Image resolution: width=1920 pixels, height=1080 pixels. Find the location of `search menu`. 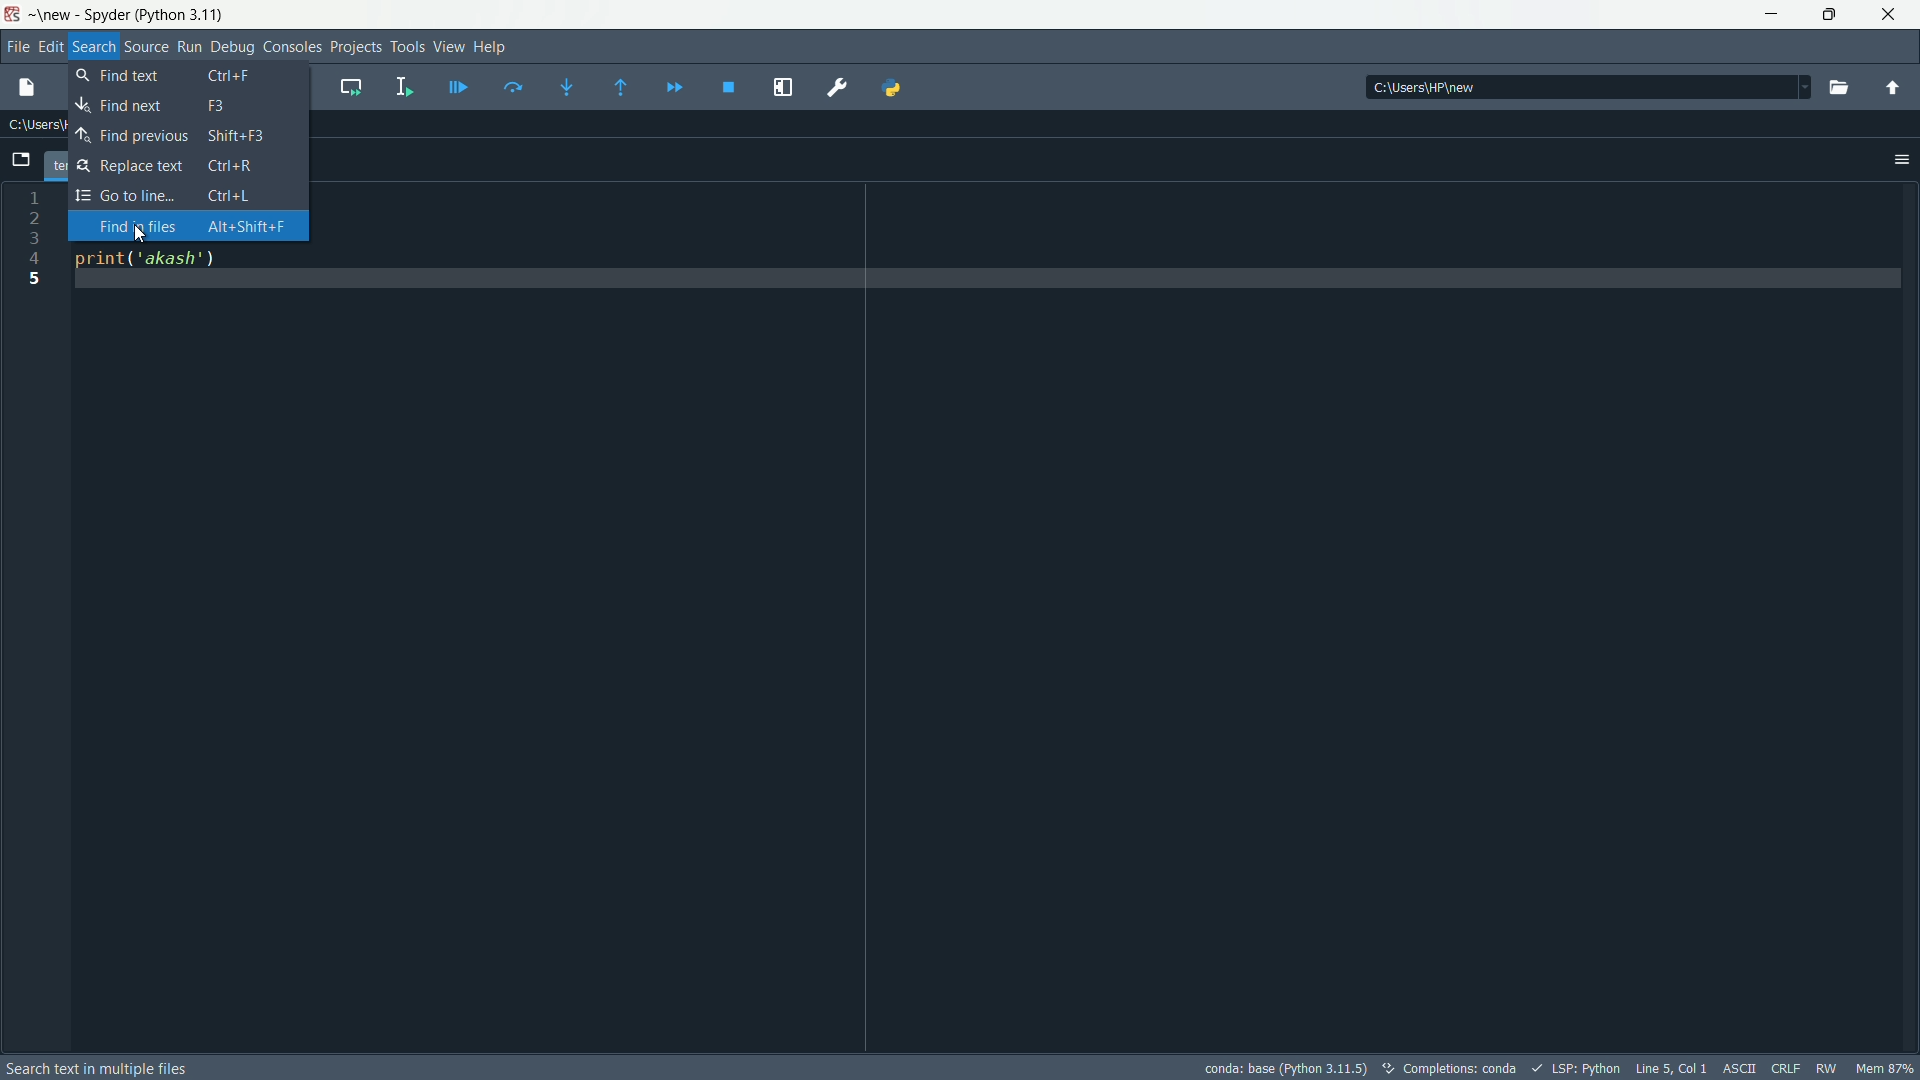

search menu is located at coordinates (93, 47).